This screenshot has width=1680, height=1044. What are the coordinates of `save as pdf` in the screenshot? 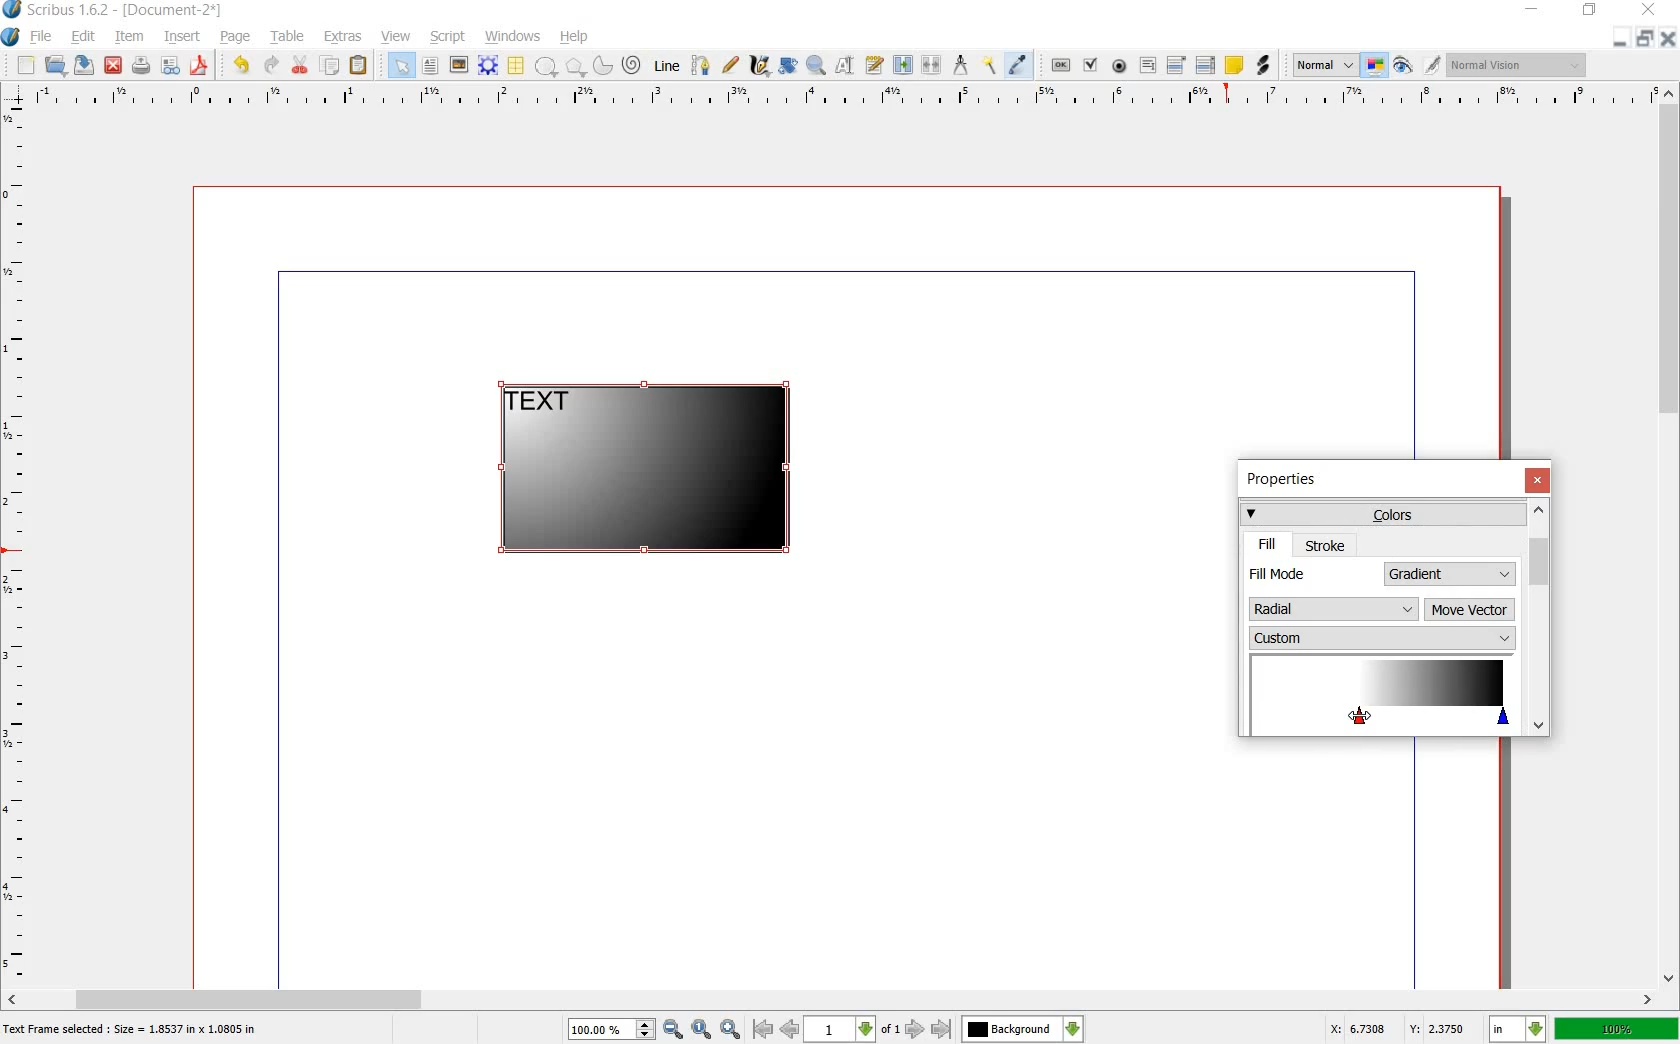 It's located at (199, 66).